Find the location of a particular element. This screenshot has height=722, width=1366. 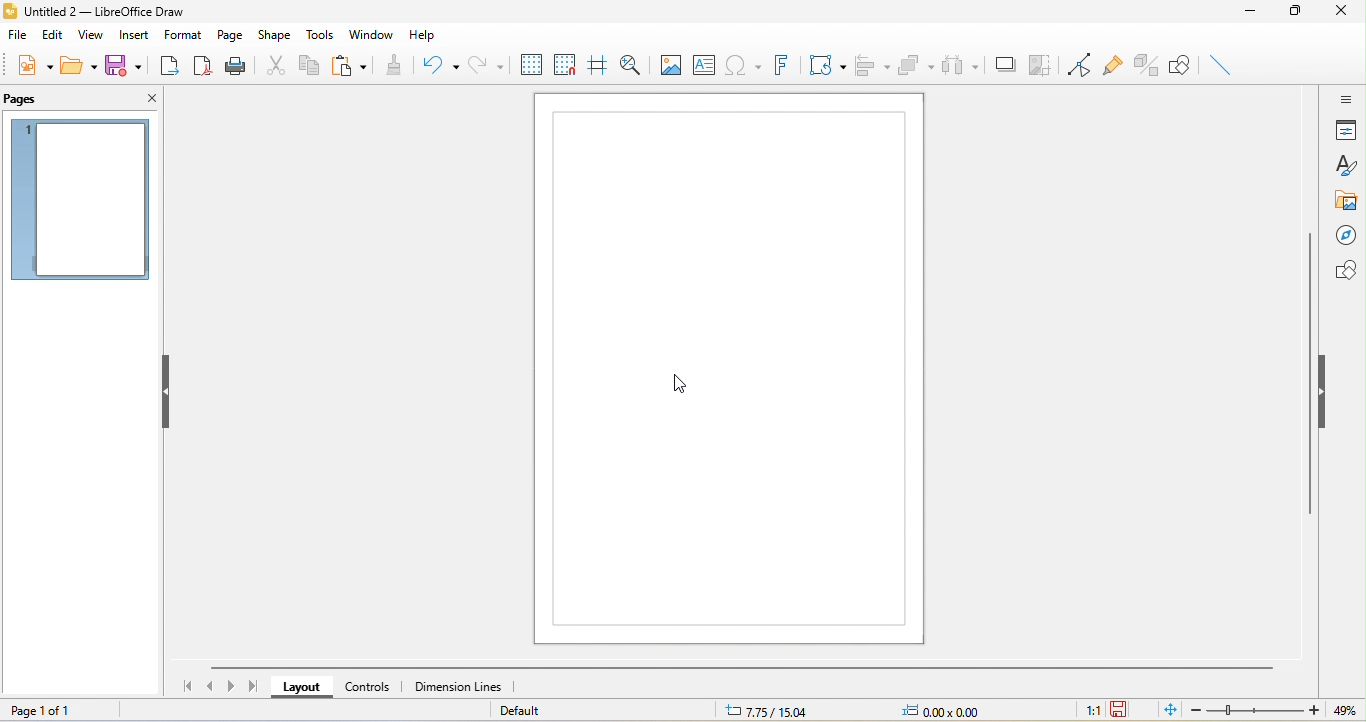

special character is located at coordinates (740, 65).